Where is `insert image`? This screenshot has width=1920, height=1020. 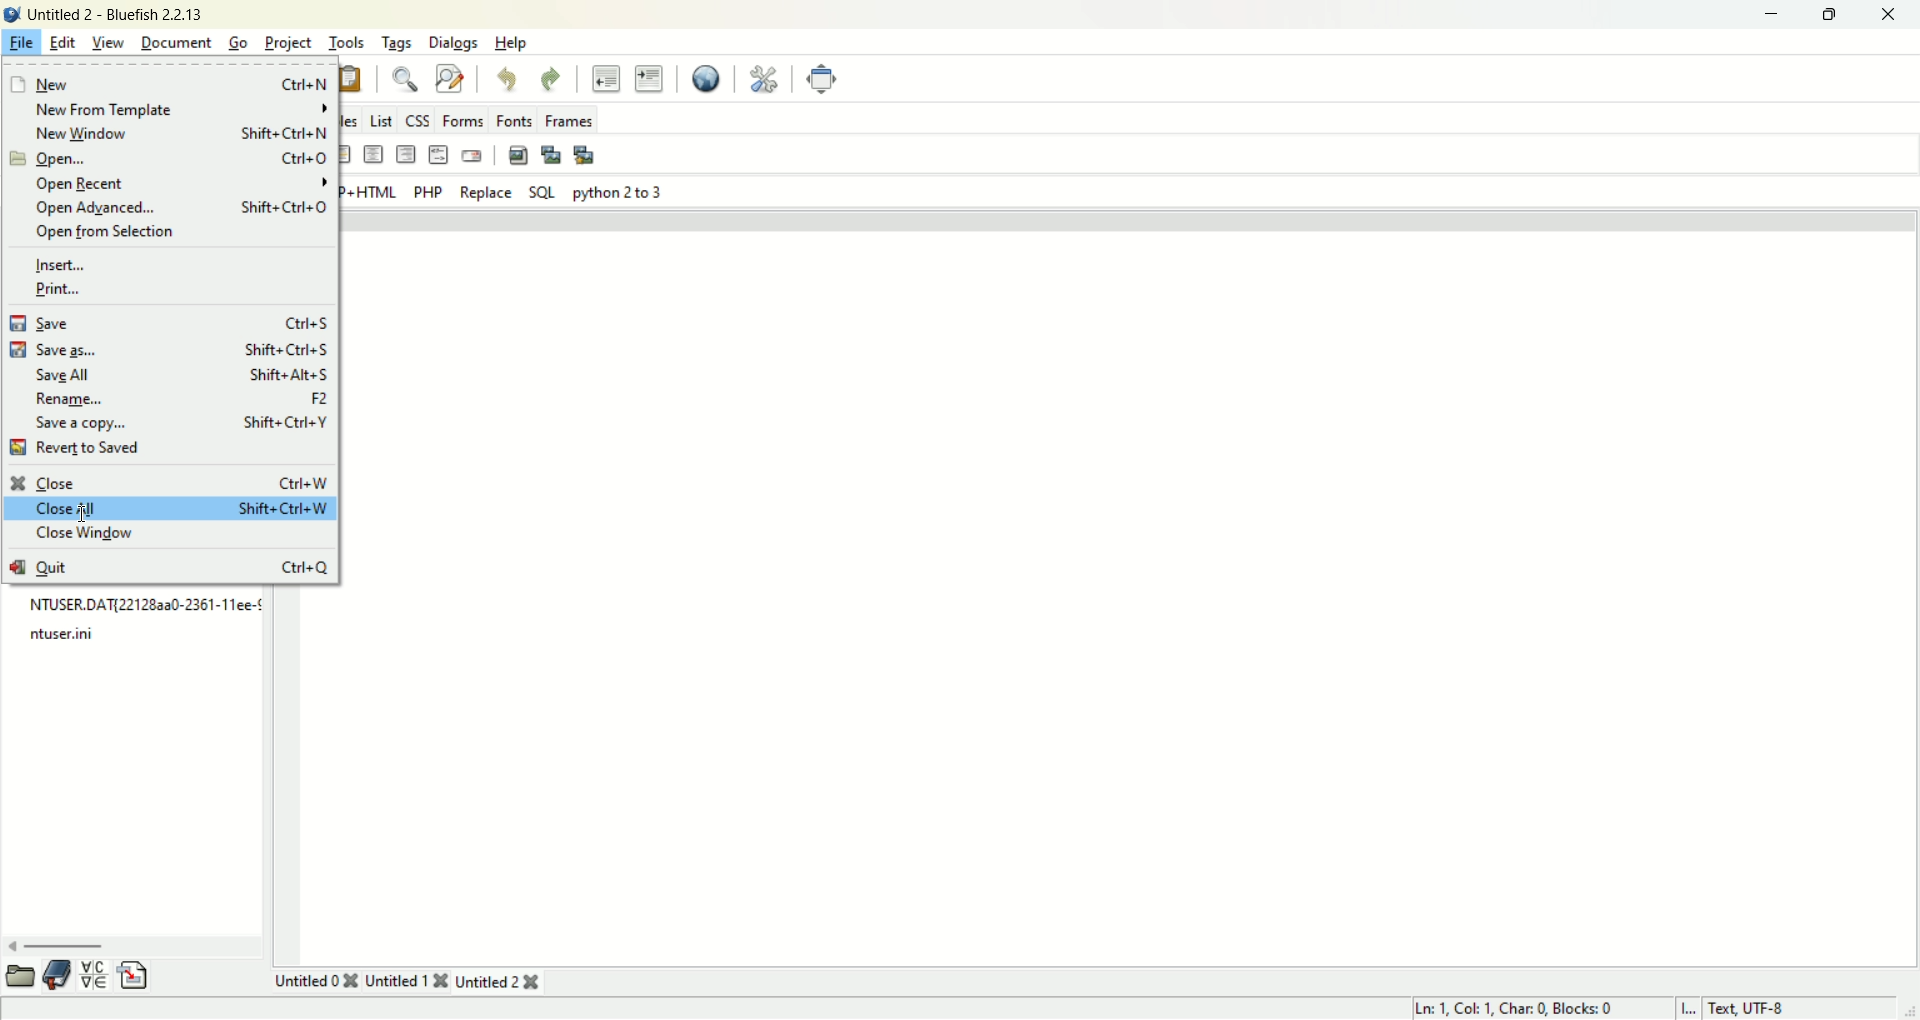
insert image is located at coordinates (517, 152).